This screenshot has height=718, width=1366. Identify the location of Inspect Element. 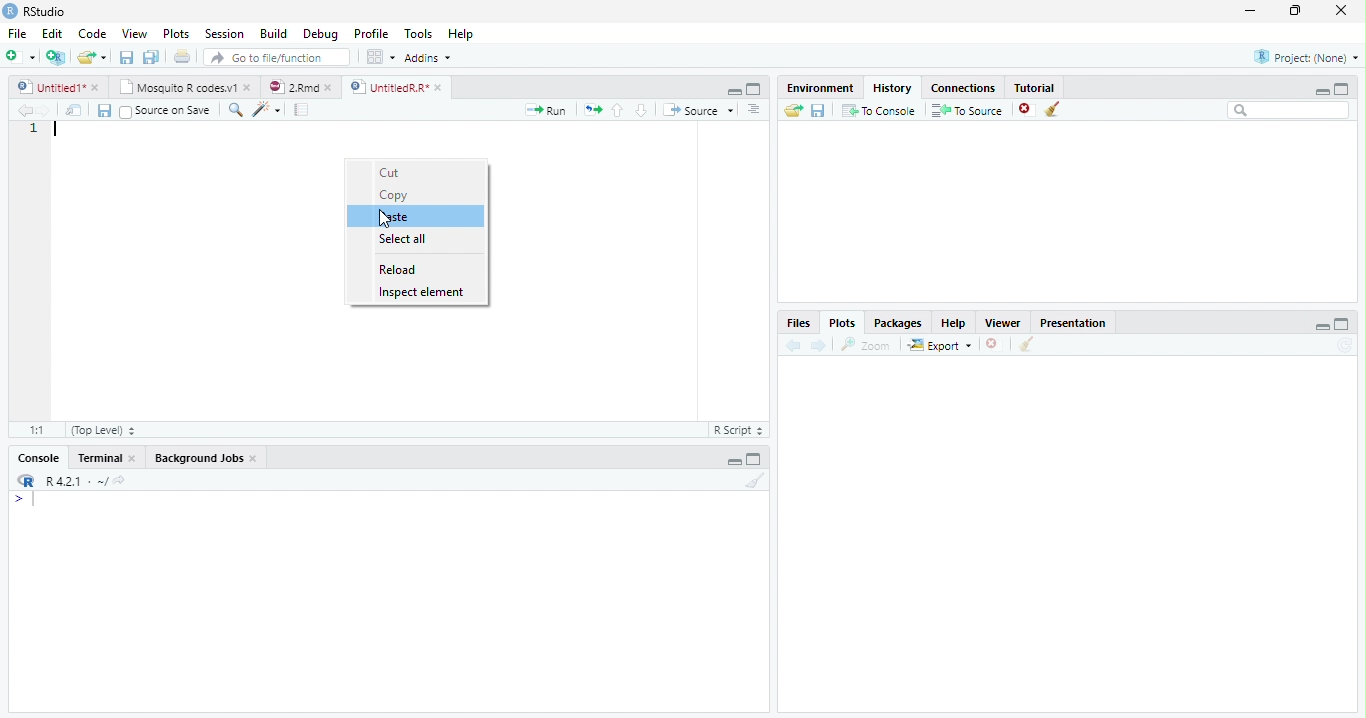
(423, 293).